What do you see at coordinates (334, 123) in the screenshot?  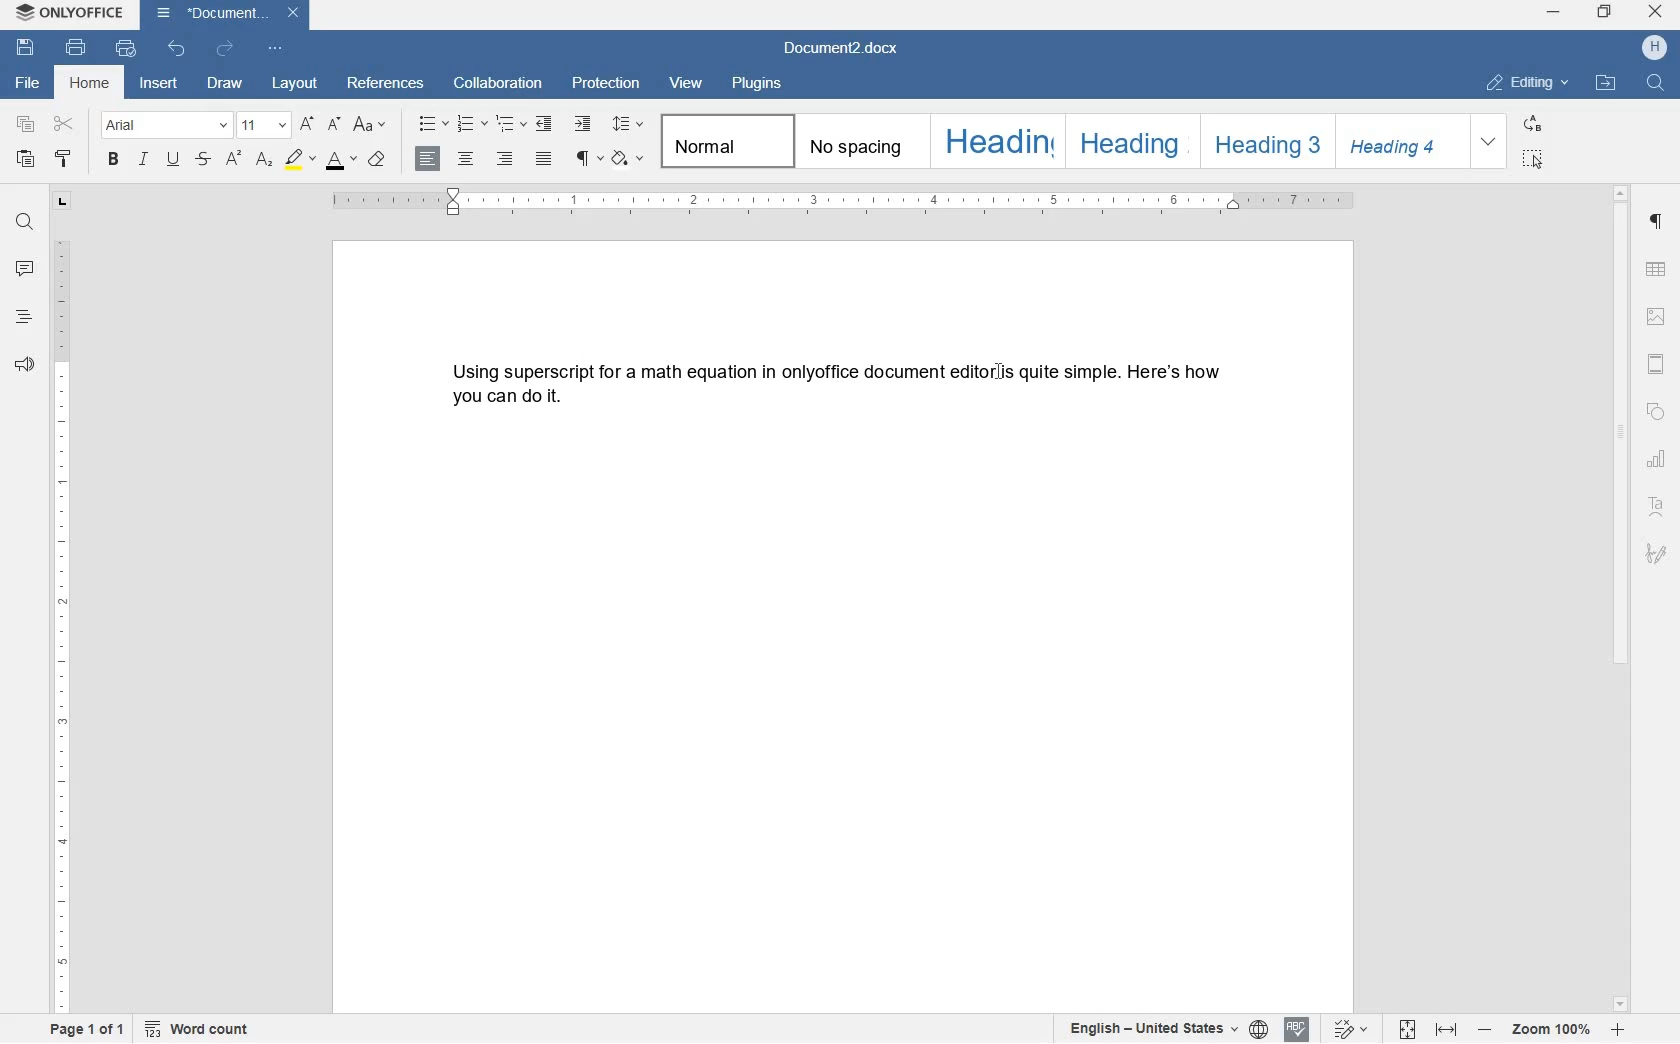 I see `decrement font size` at bounding box center [334, 123].